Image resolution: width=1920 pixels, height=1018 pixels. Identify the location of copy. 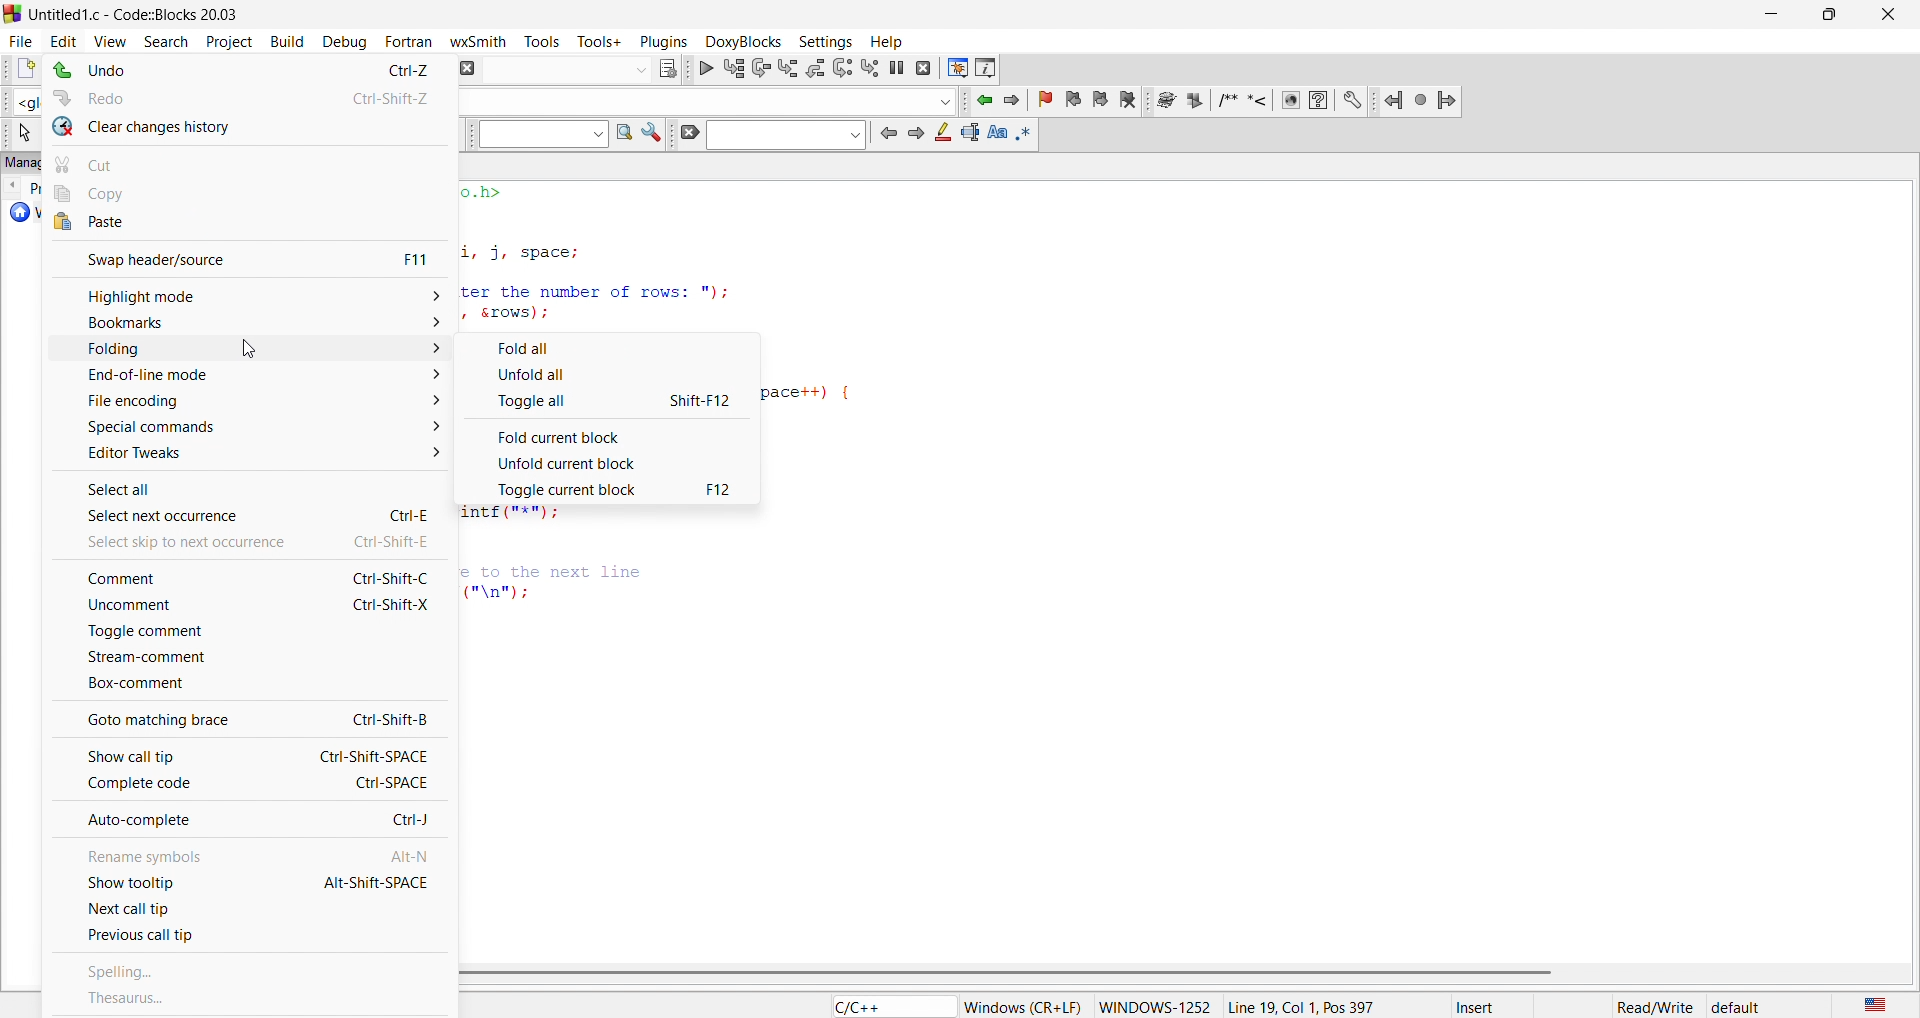
(254, 193).